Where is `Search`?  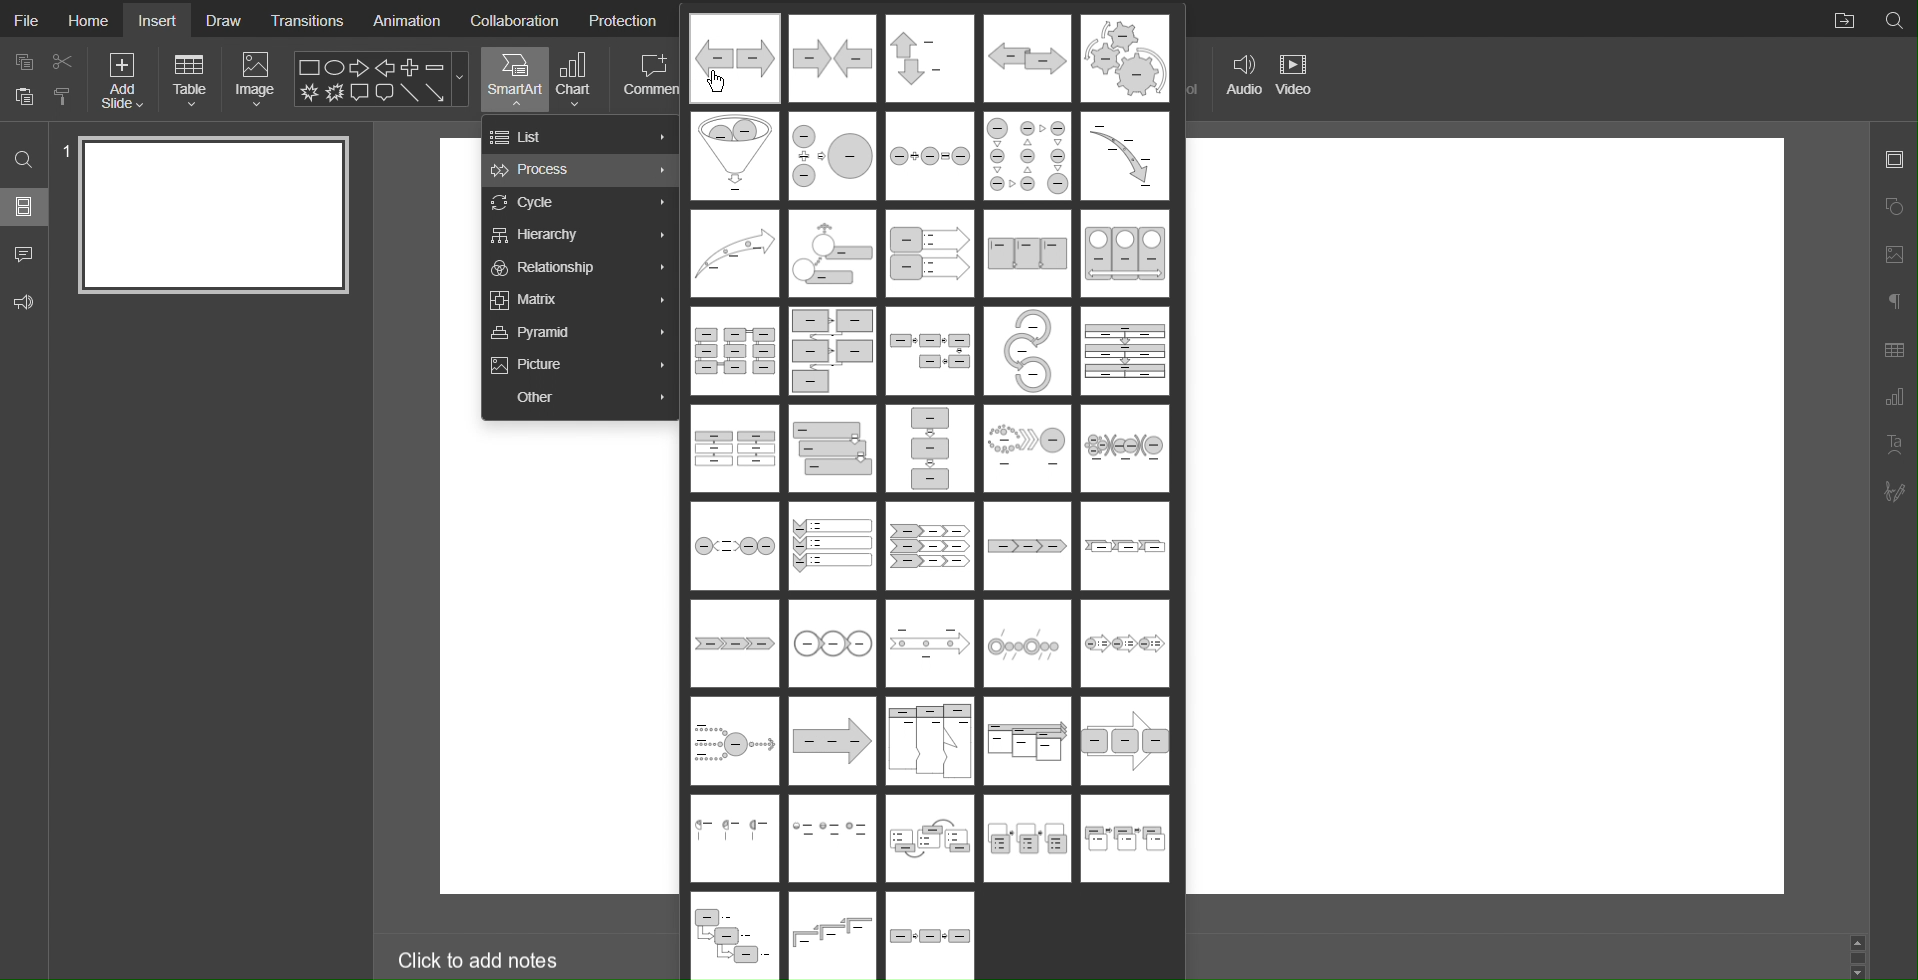 Search is located at coordinates (1894, 19).